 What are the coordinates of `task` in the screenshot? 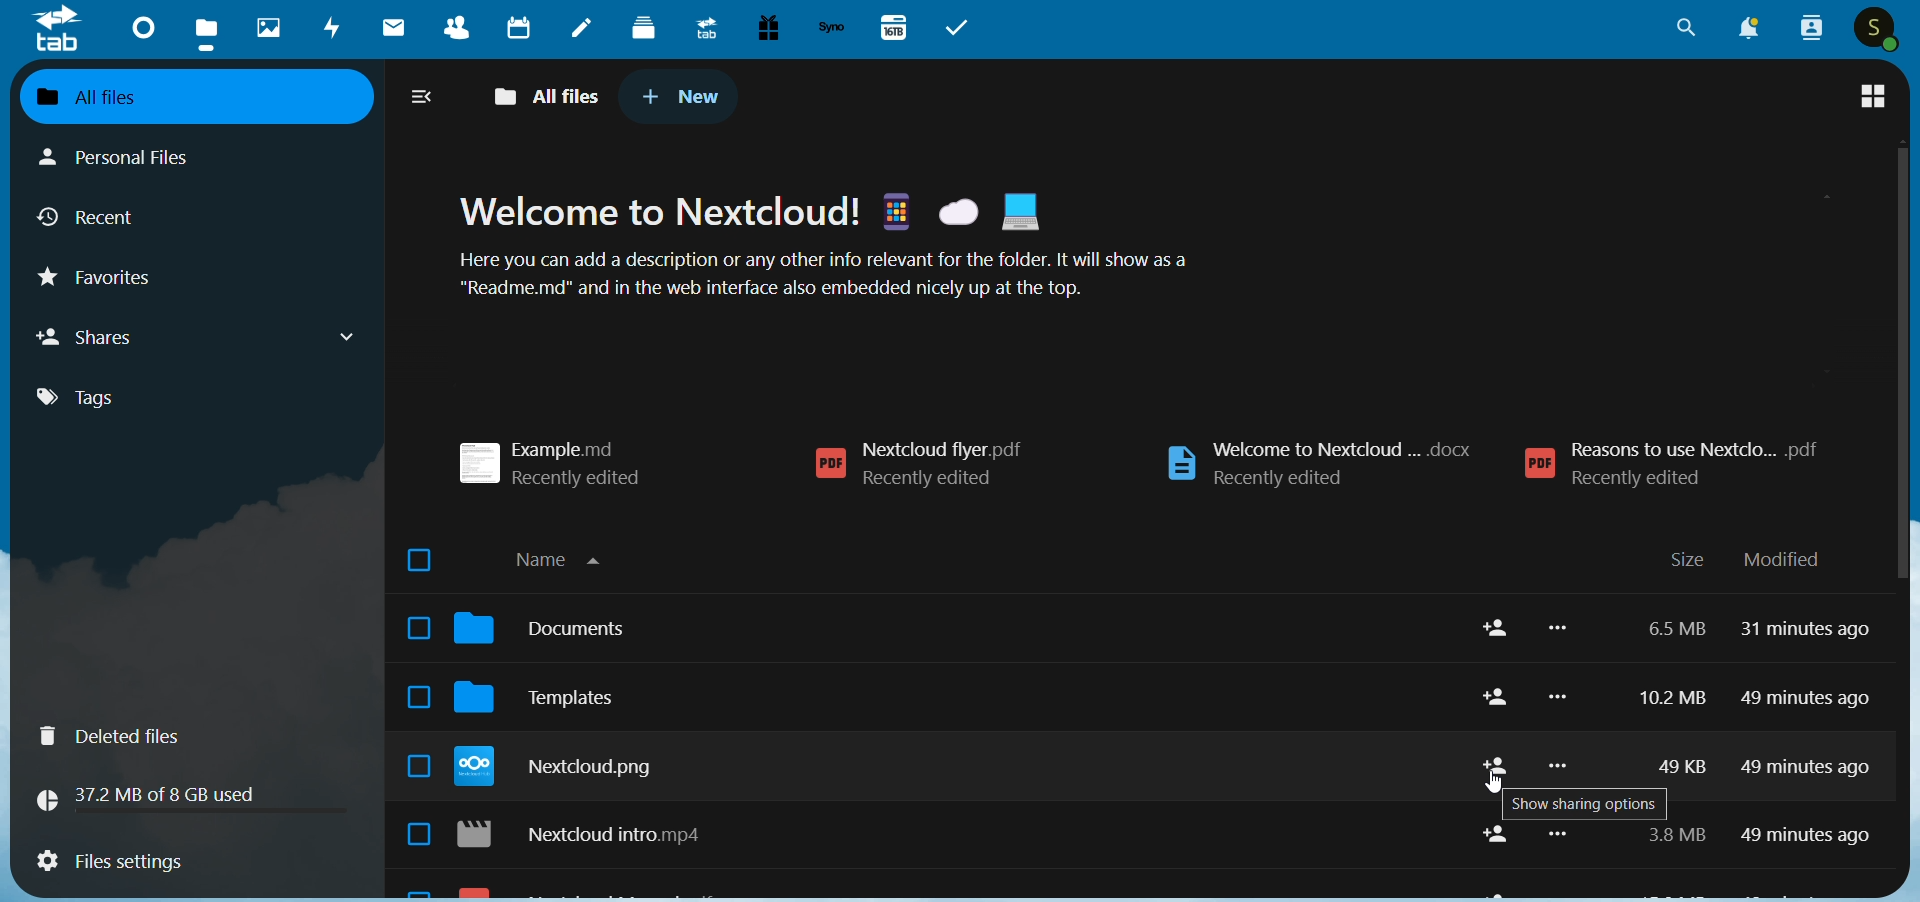 It's located at (962, 28).